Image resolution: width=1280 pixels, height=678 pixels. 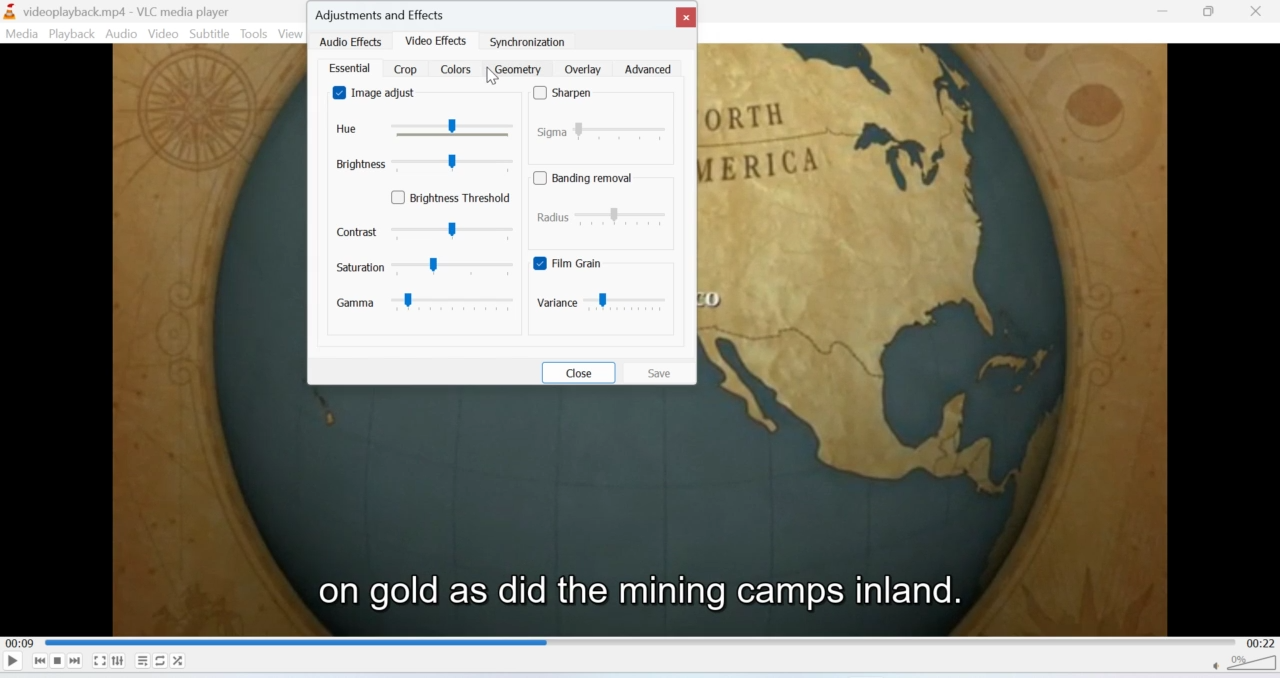 What do you see at coordinates (13, 660) in the screenshot?
I see `Play/Pause` at bounding box center [13, 660].